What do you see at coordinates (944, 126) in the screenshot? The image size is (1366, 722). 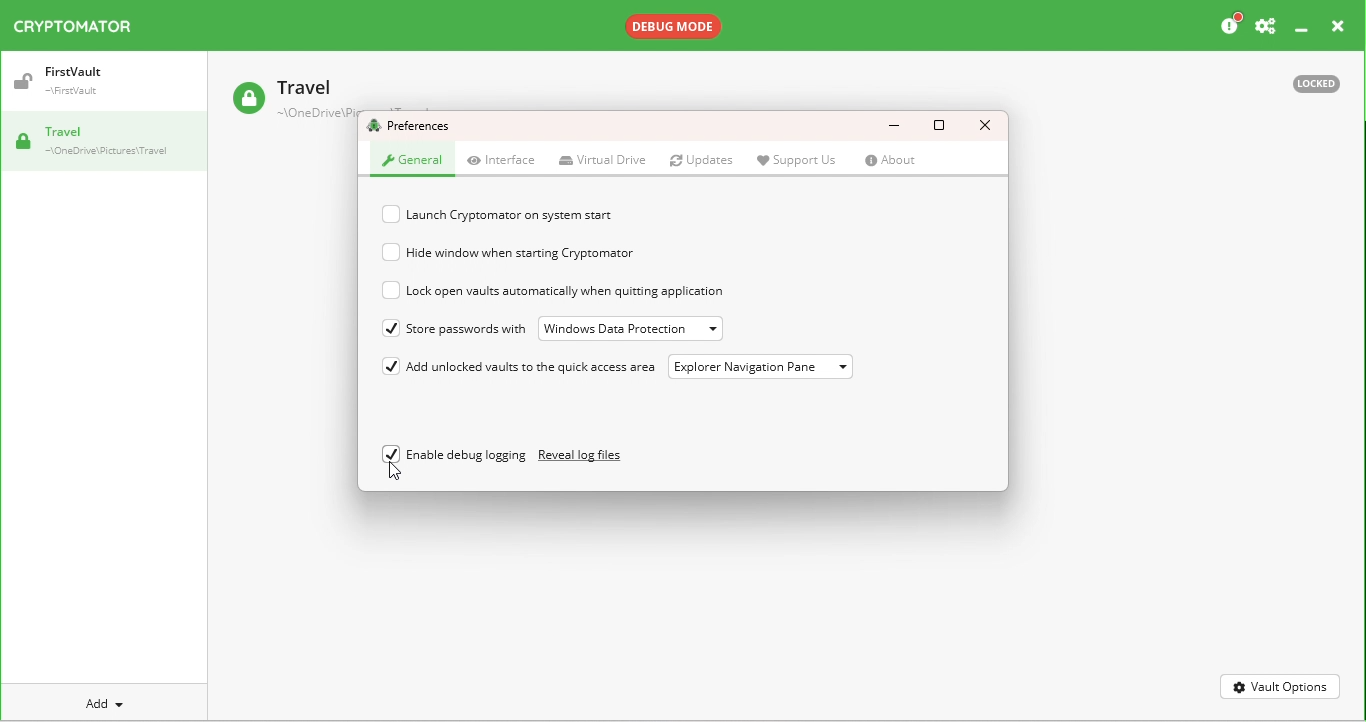 I see `Maximize` at bounding box center [944, 126].